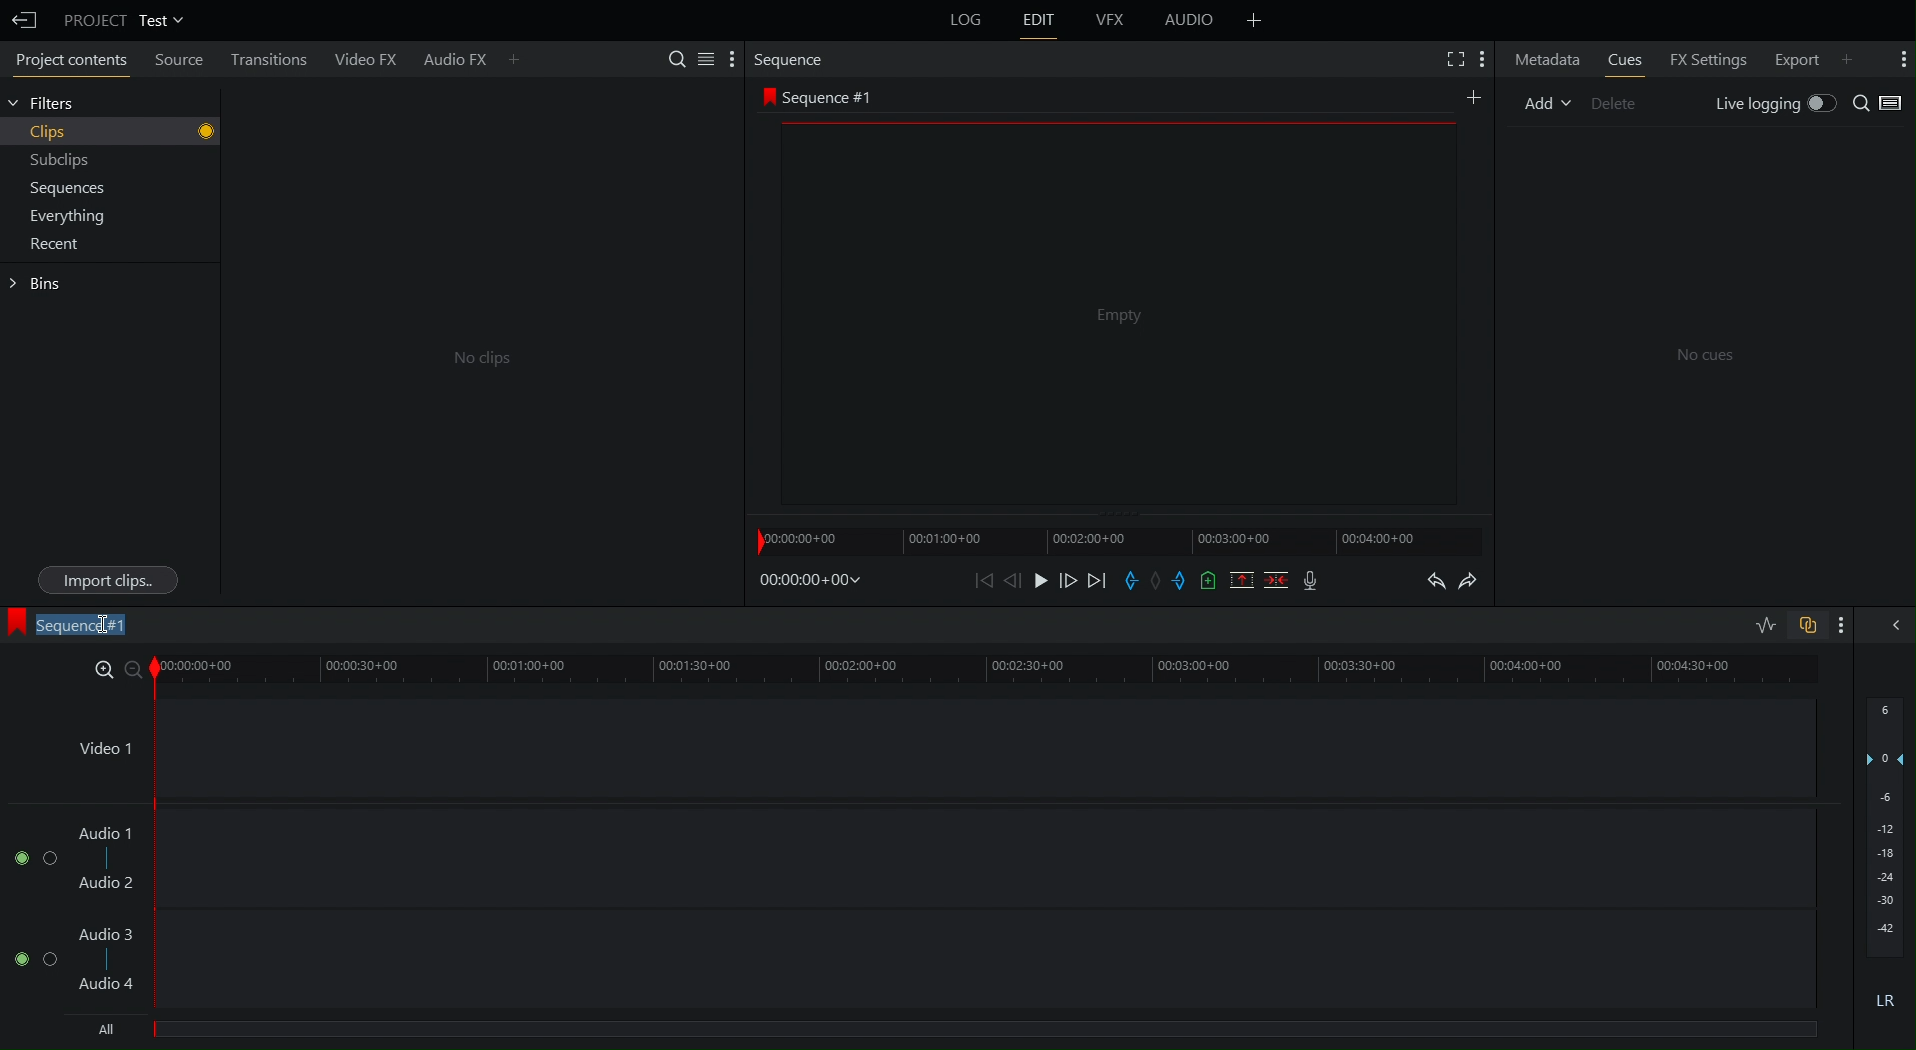 The height and width of the screenshot is (1050, 1916). What do you see at coordinates (1114, 20) in the screenshot?
I see `VFX` at bounding box center [1114, 20].